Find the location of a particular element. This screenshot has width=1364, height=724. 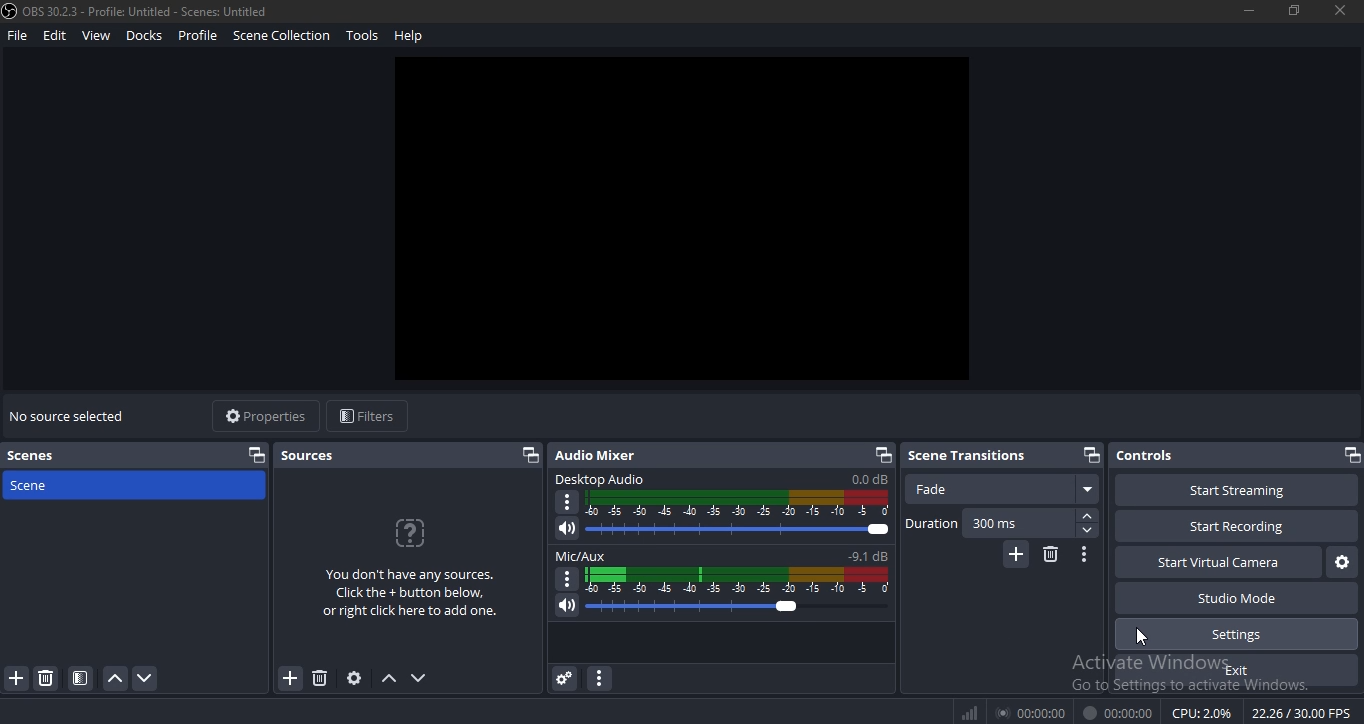

image is located at coordinates (683, 221).